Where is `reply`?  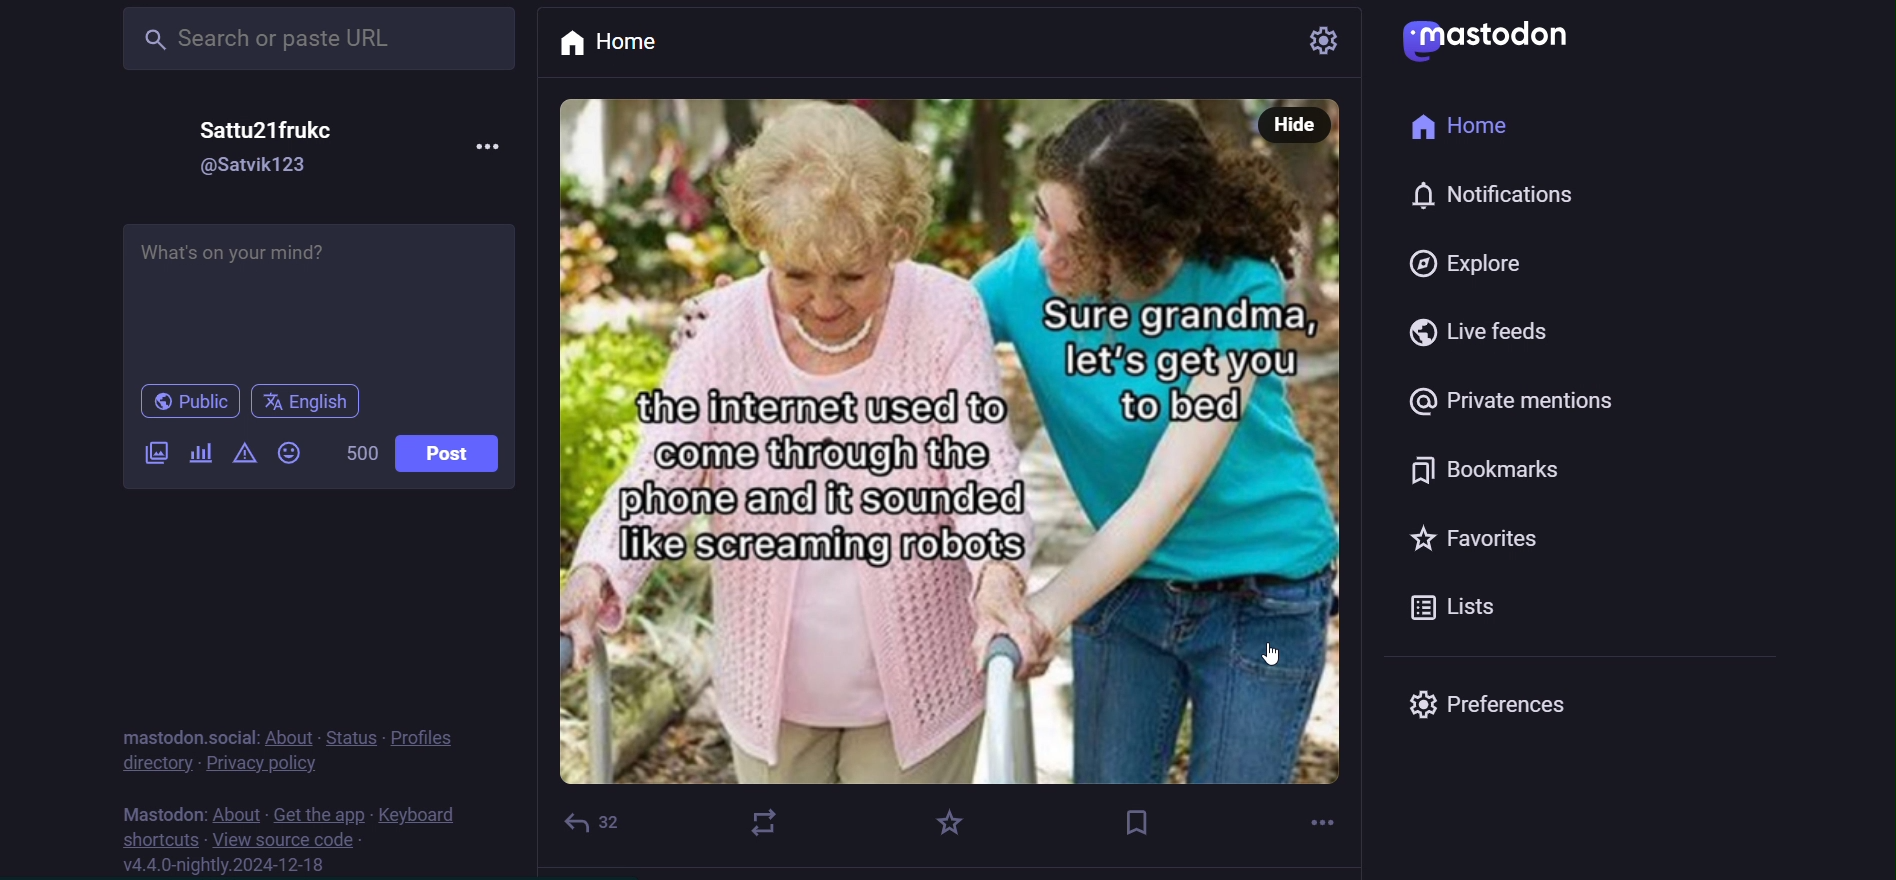
reply is located at coordinates (598, 822).